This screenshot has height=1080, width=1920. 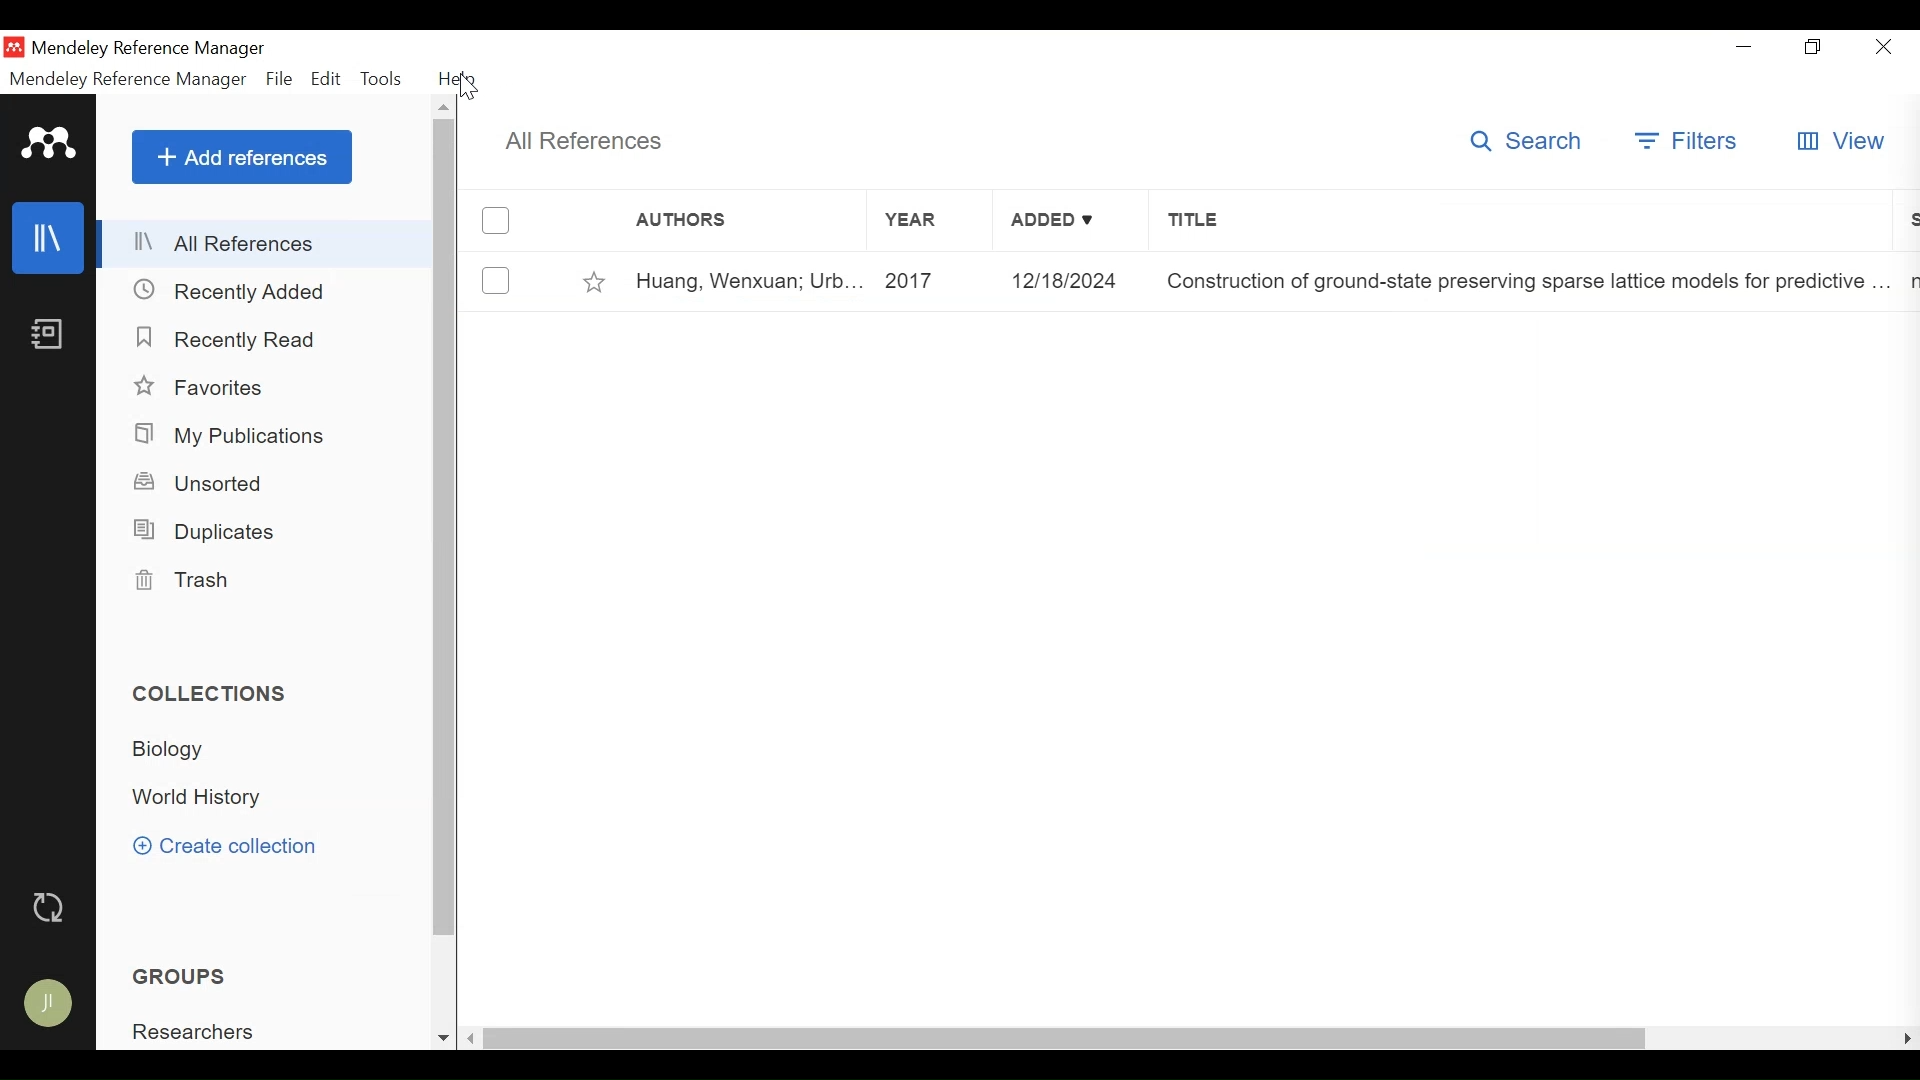 I want to click on (un)select all, so click(x=503, y=219).